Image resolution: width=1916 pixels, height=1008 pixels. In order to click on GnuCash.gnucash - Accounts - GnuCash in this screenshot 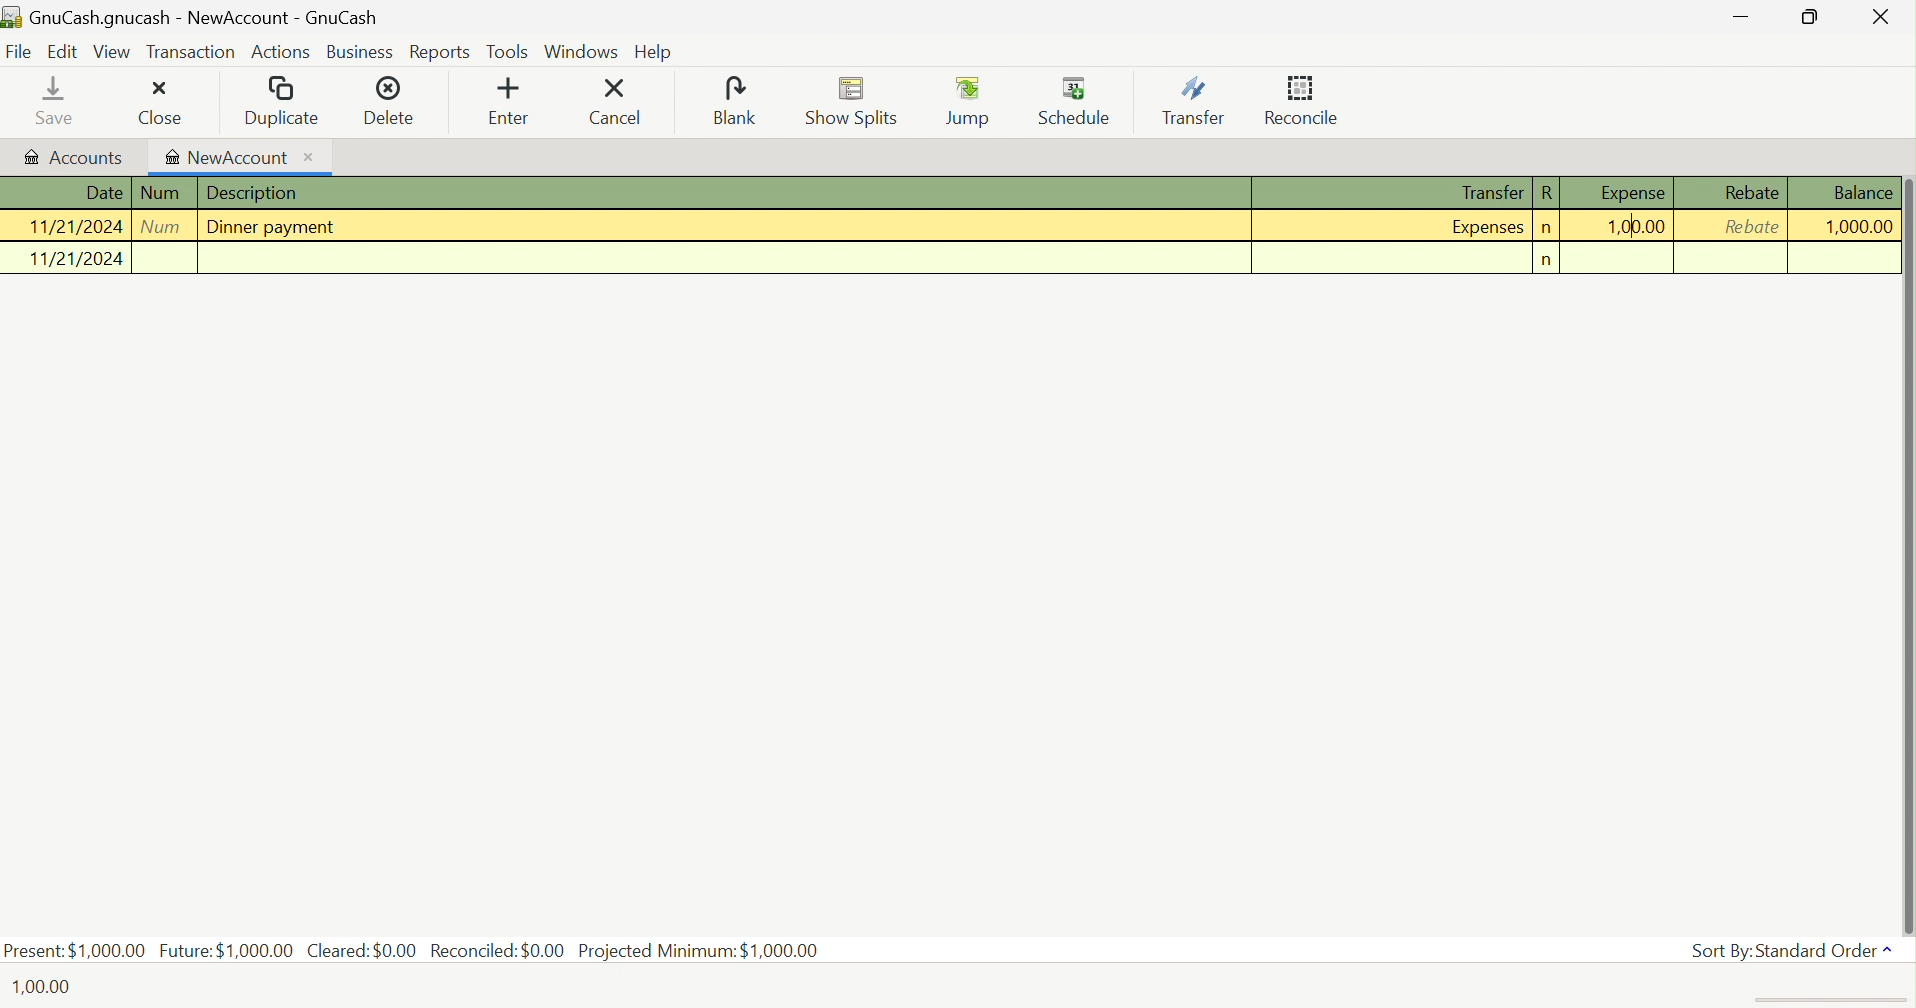, I will do `click(189, 15)`.